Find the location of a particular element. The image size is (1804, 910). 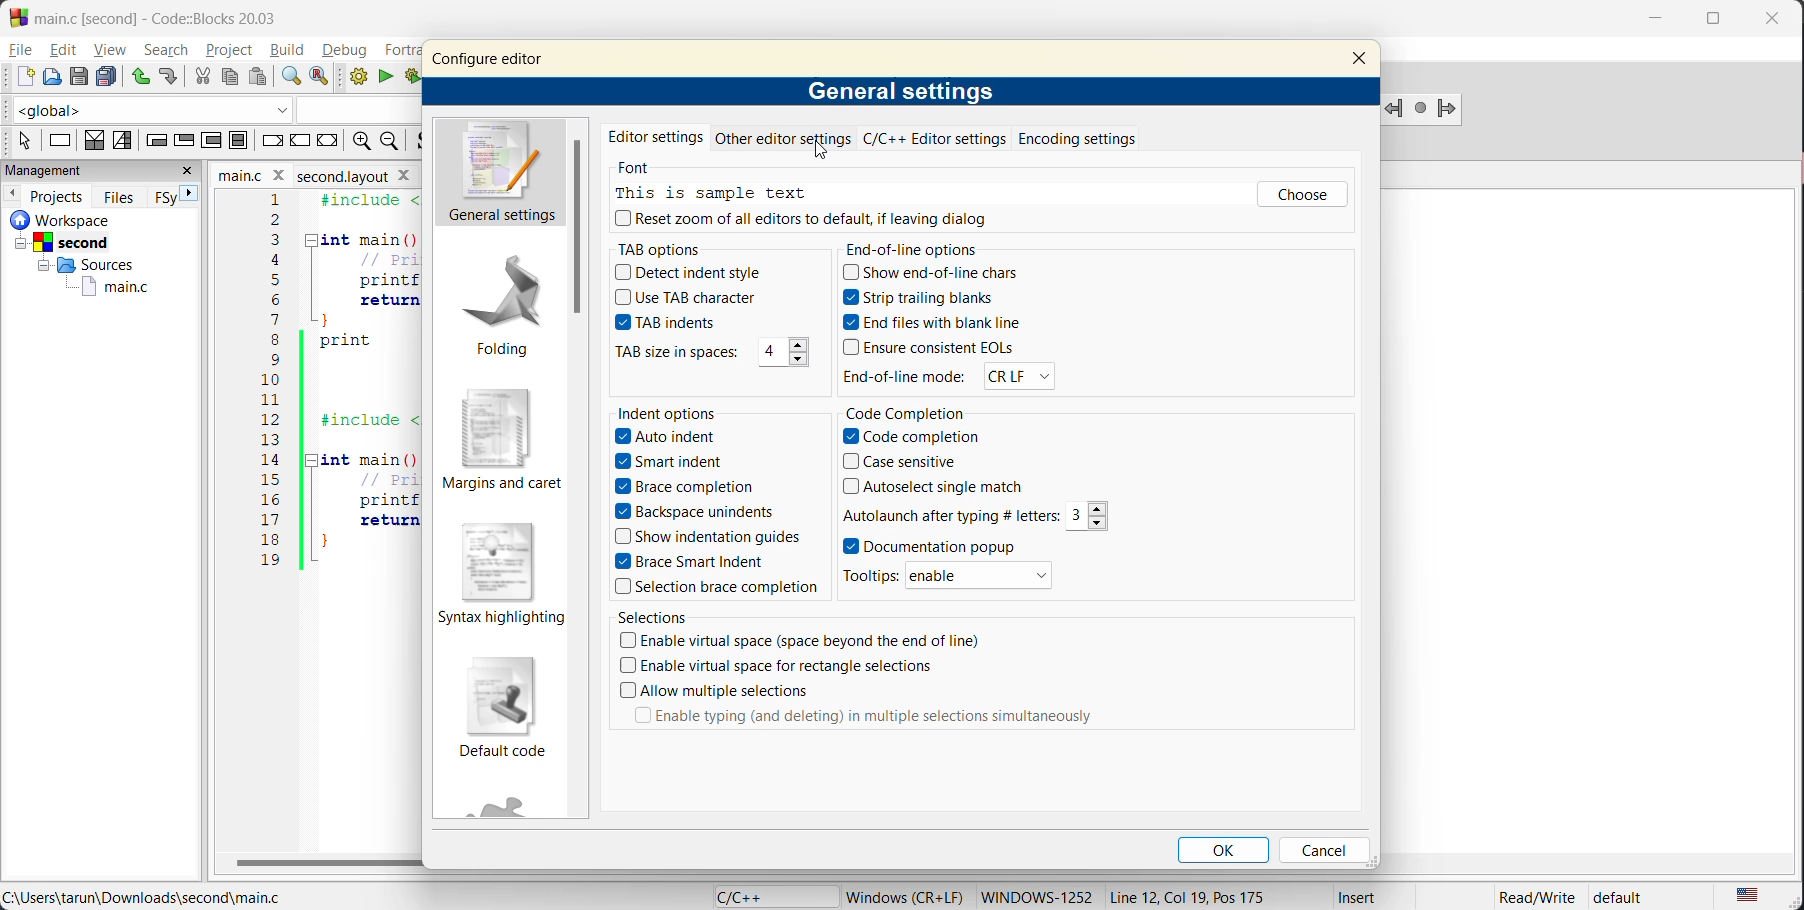

workspace is located at coordinates (79, 219).